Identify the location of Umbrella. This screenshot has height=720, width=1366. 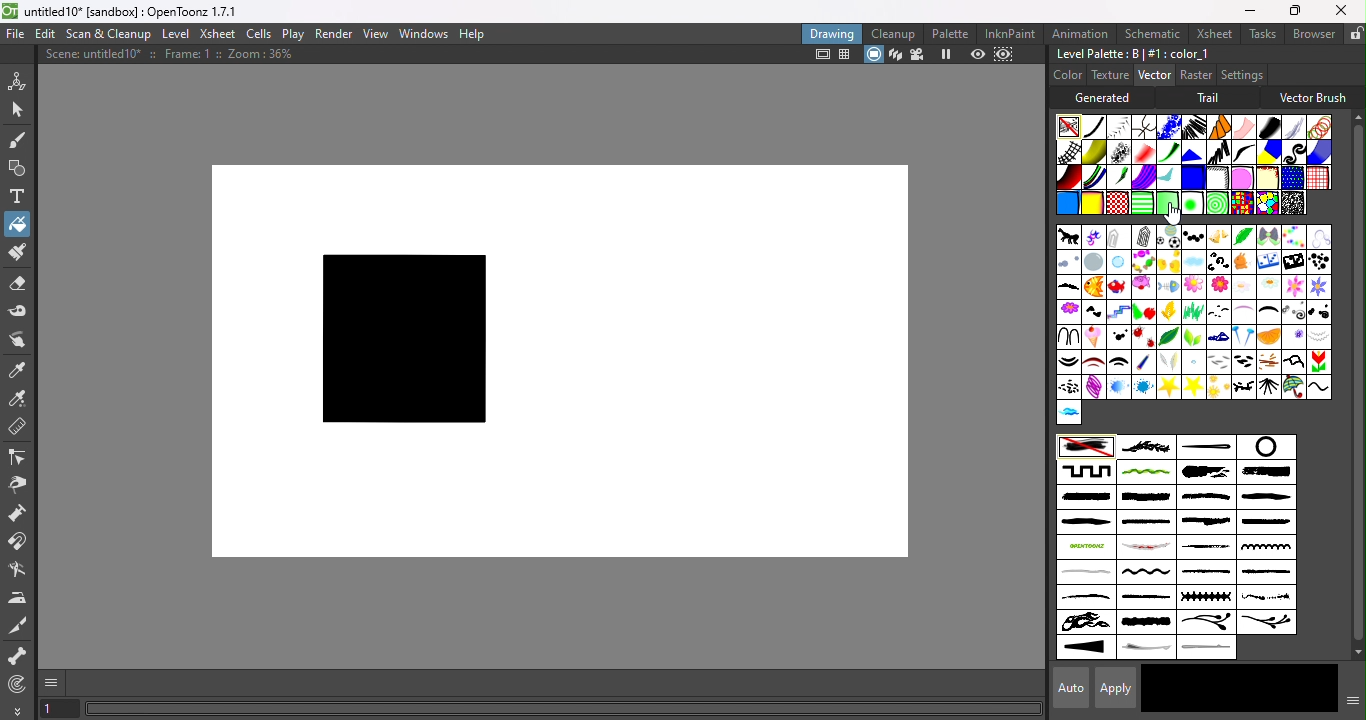
(1293, 387).